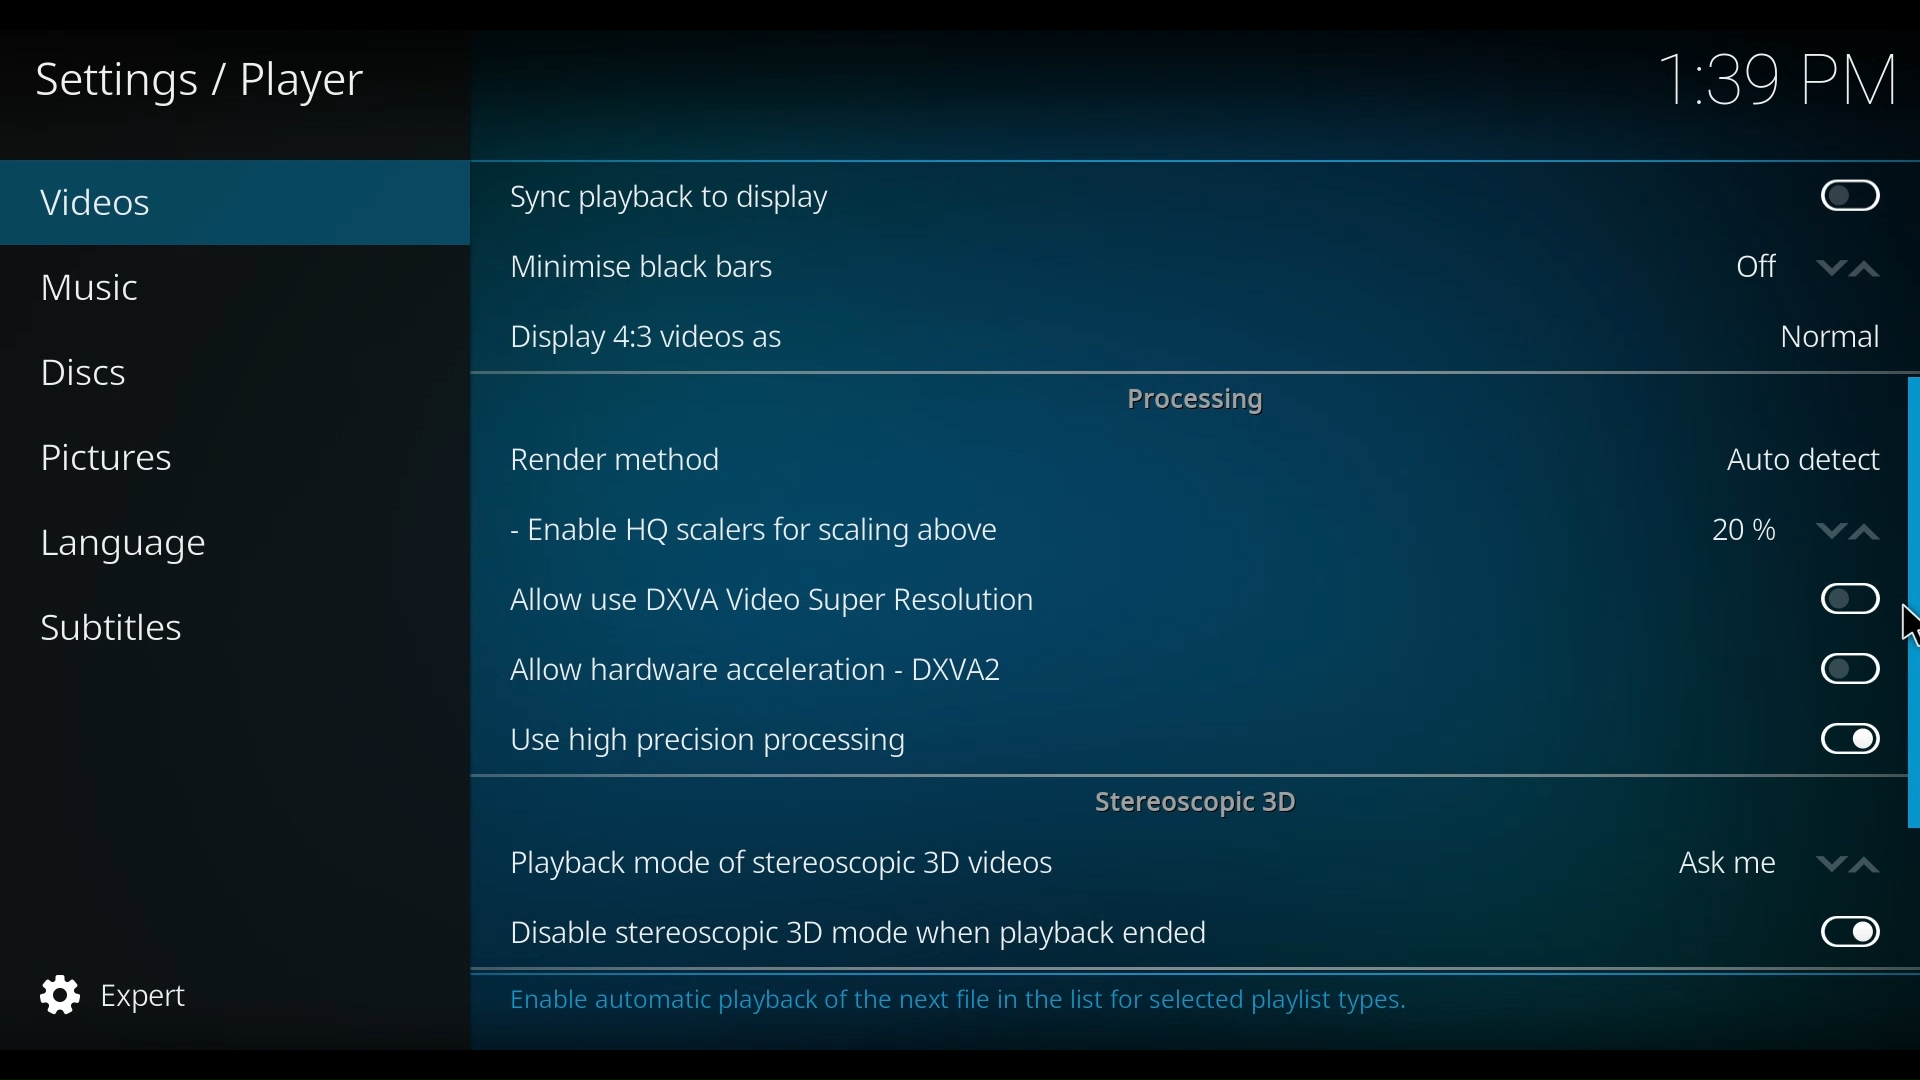  Describe the element at coordinates (1131, 199) in the screenshot. I see `Sync playback to display` at that location.